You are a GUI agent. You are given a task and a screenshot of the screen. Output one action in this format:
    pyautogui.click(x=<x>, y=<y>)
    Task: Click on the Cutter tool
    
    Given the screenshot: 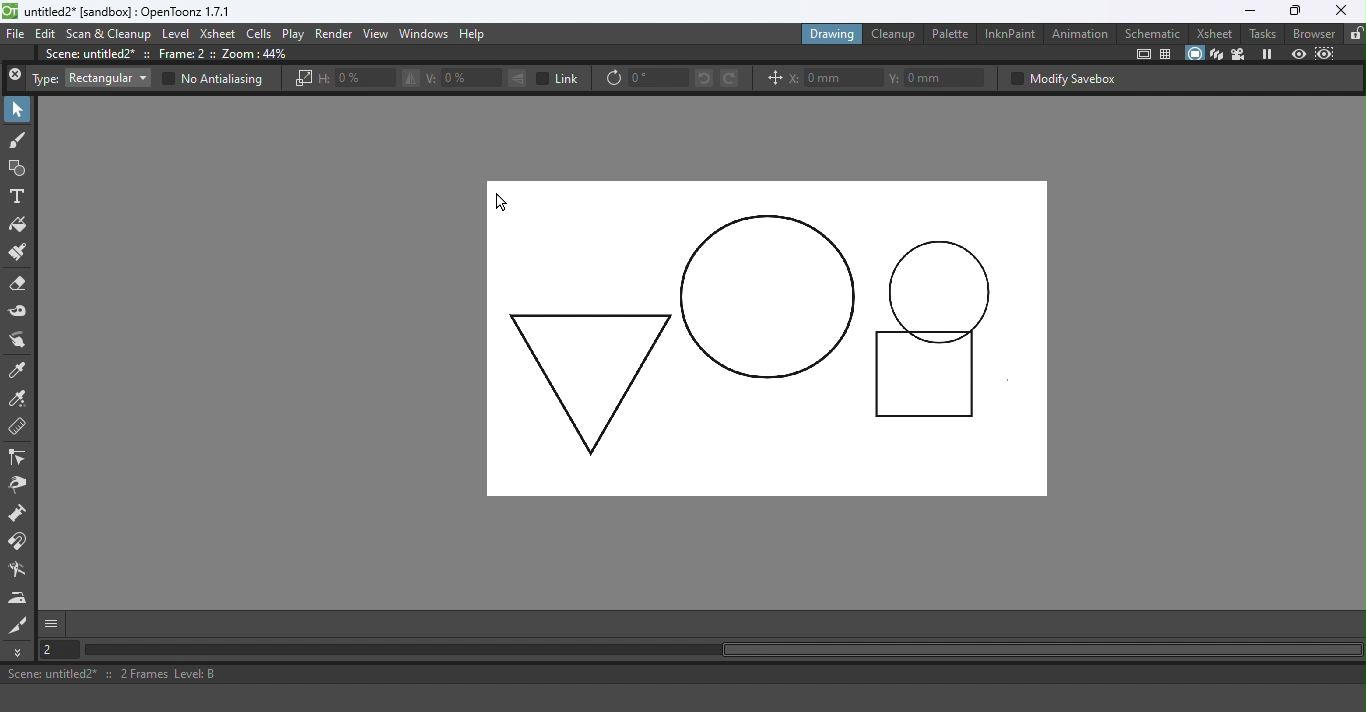 What is the action you would take?
    pyautogui.click(x=18, y=625)
    